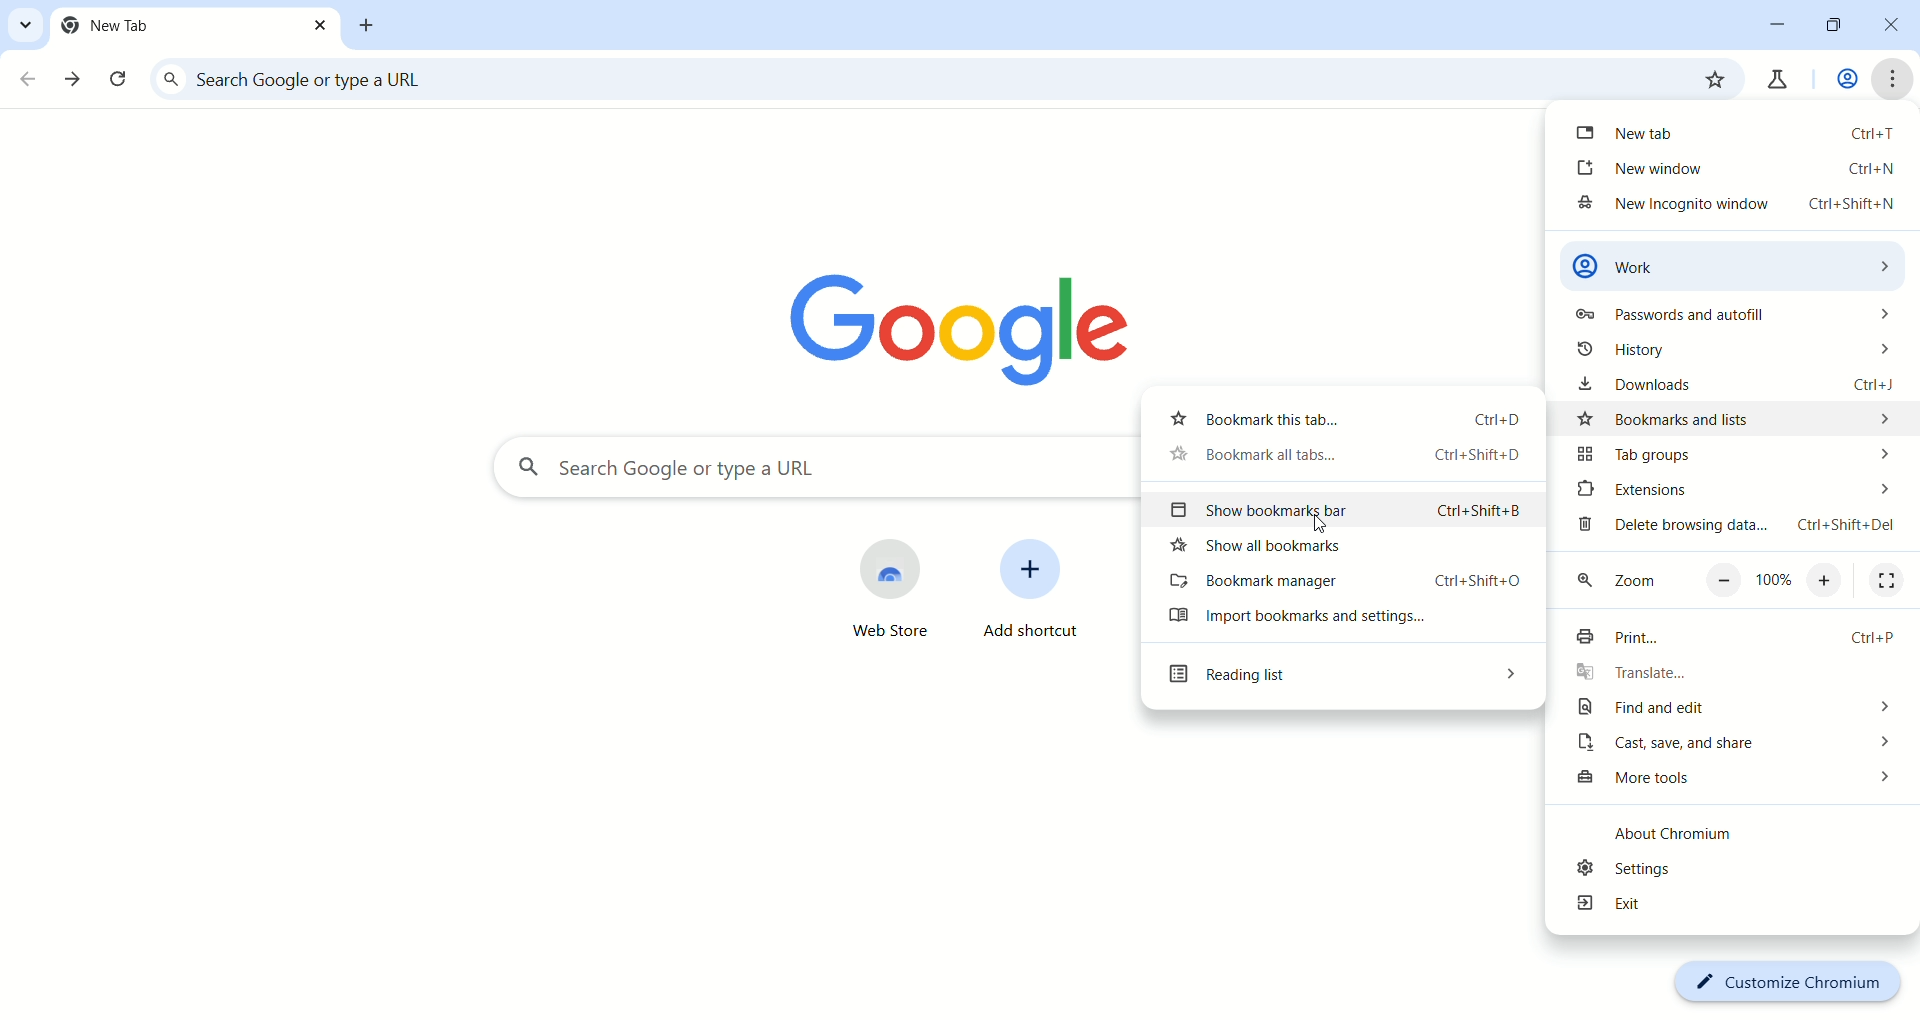 The height and width of the screenshot is (1020, 1920). Describe the element at coordinates (1737, 131) in the screenshot. I see `new tab` at that location.